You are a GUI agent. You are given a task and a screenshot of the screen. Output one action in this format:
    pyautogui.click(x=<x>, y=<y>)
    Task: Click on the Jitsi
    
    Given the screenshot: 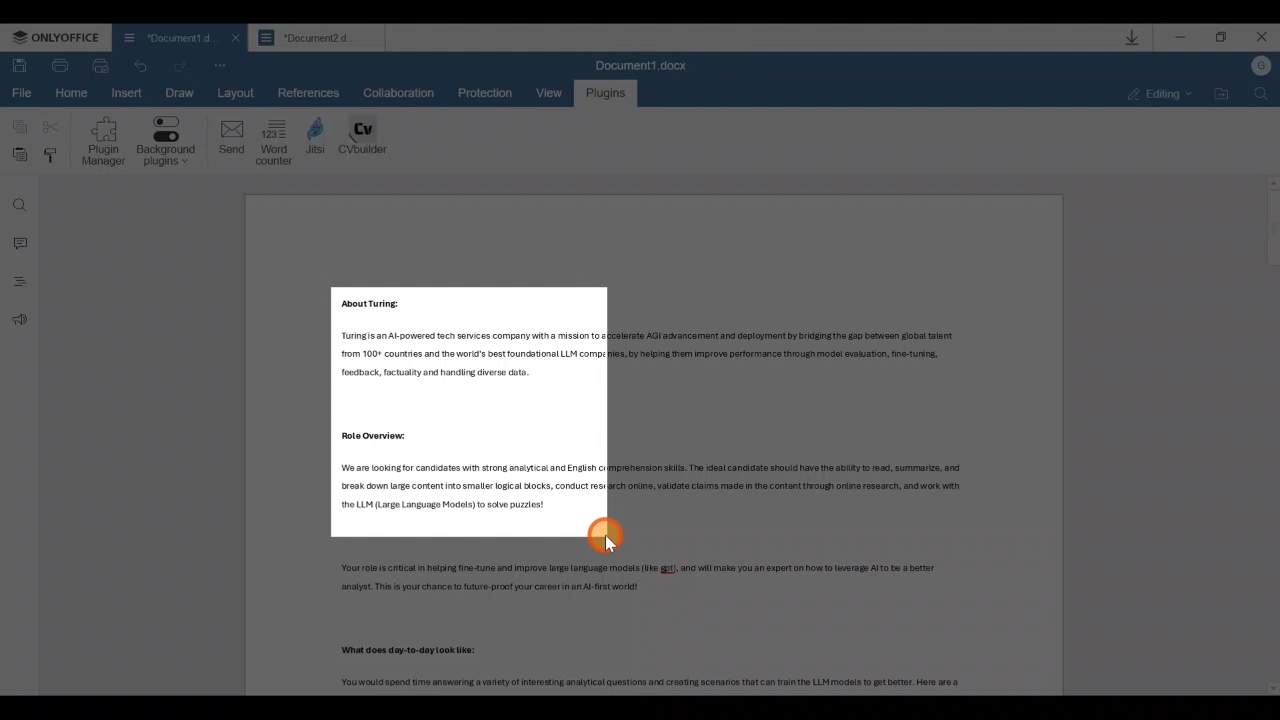 What is the action you would take?
    pyautogui.click(x=318, y=139)
    